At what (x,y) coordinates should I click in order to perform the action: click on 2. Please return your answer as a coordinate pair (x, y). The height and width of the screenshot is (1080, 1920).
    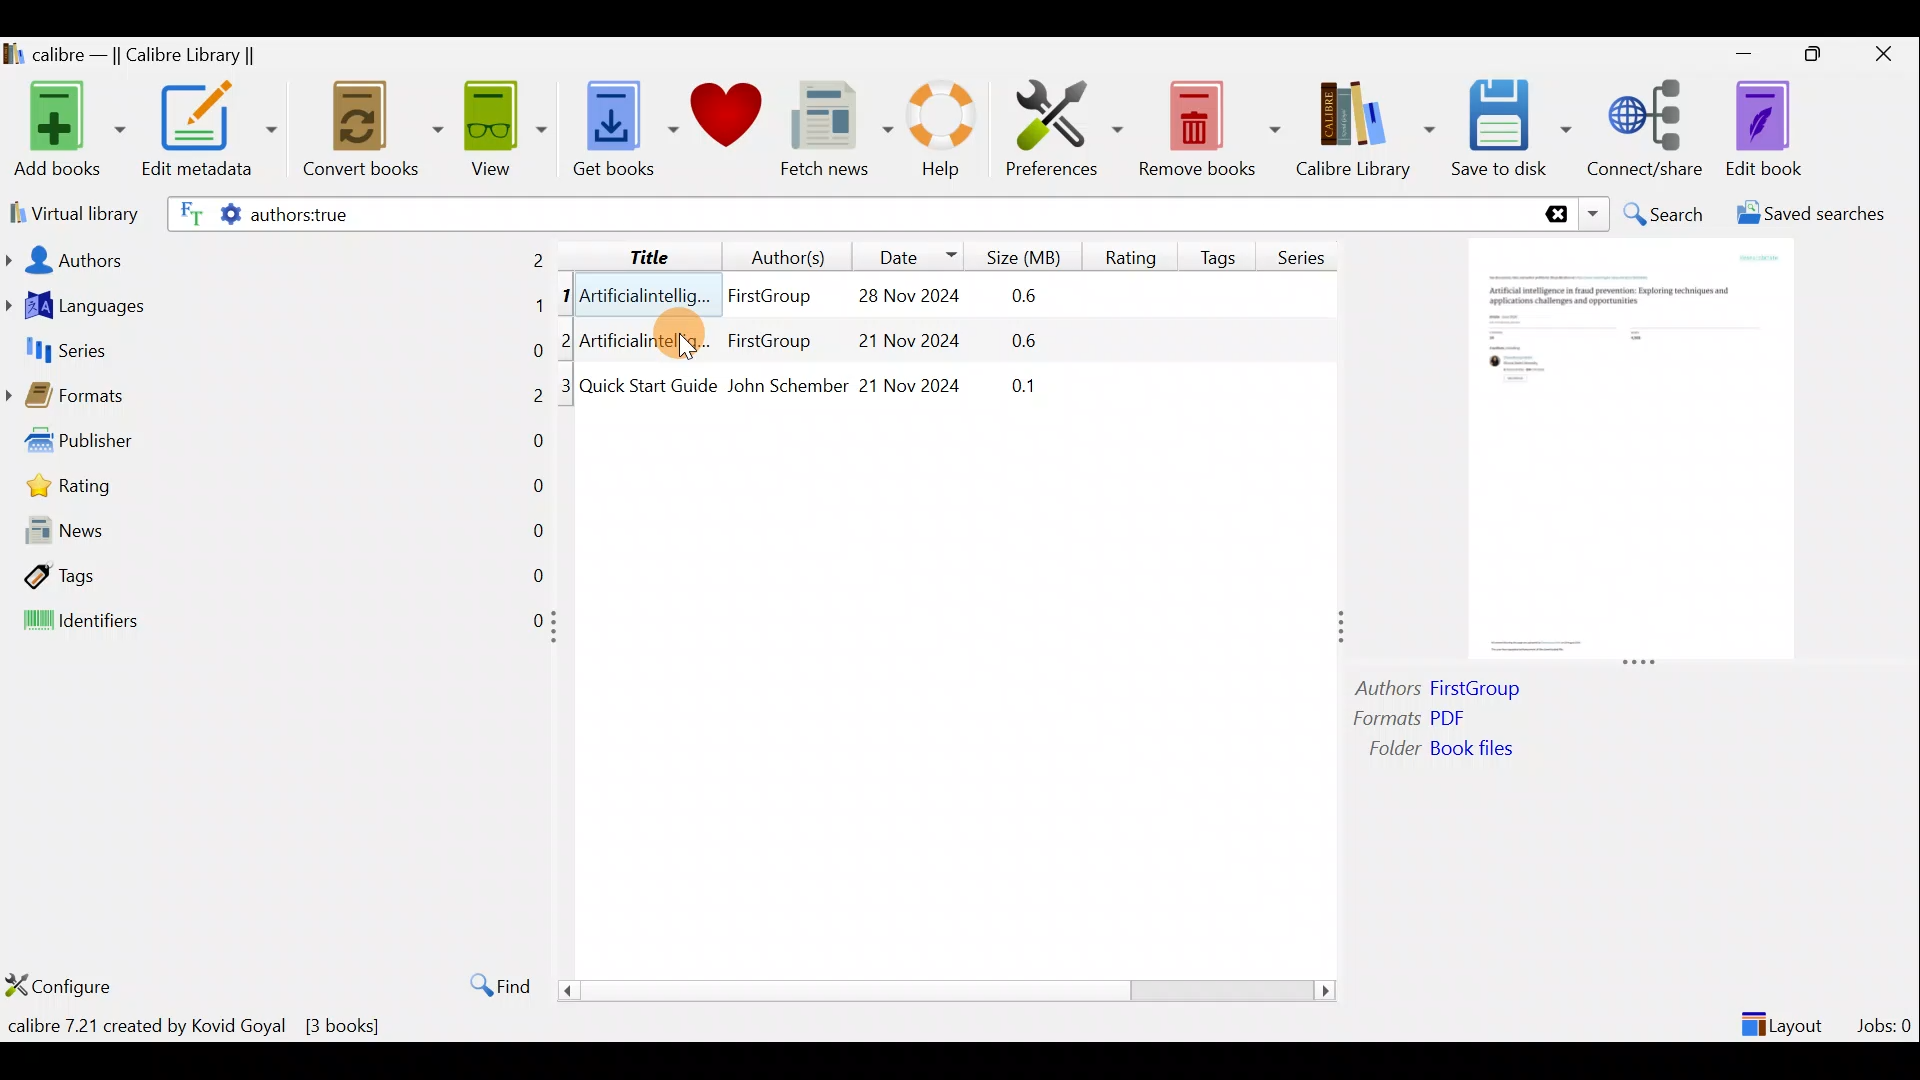
    Looking at the image, I should click on (569, 339).